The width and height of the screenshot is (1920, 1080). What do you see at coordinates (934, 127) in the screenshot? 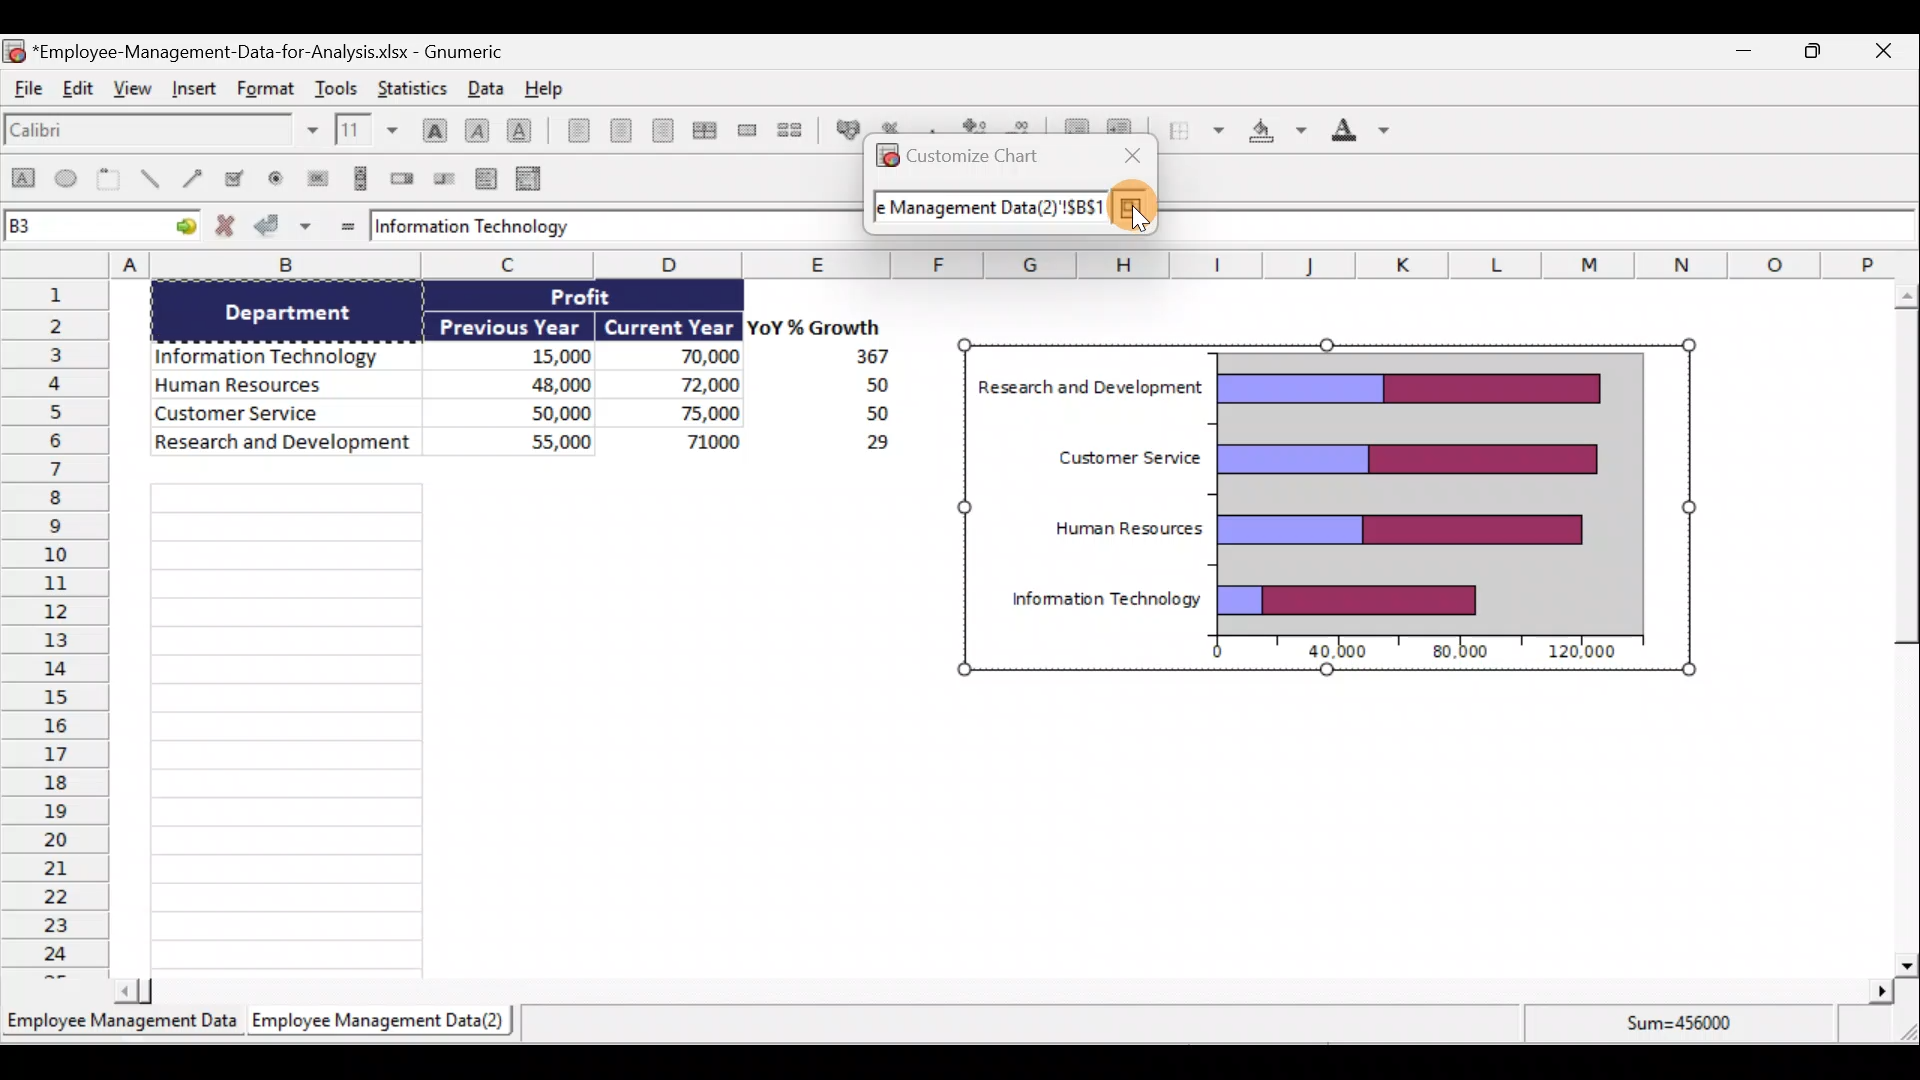
I see `Include a thousands separator` at bounding box center [934, 127].